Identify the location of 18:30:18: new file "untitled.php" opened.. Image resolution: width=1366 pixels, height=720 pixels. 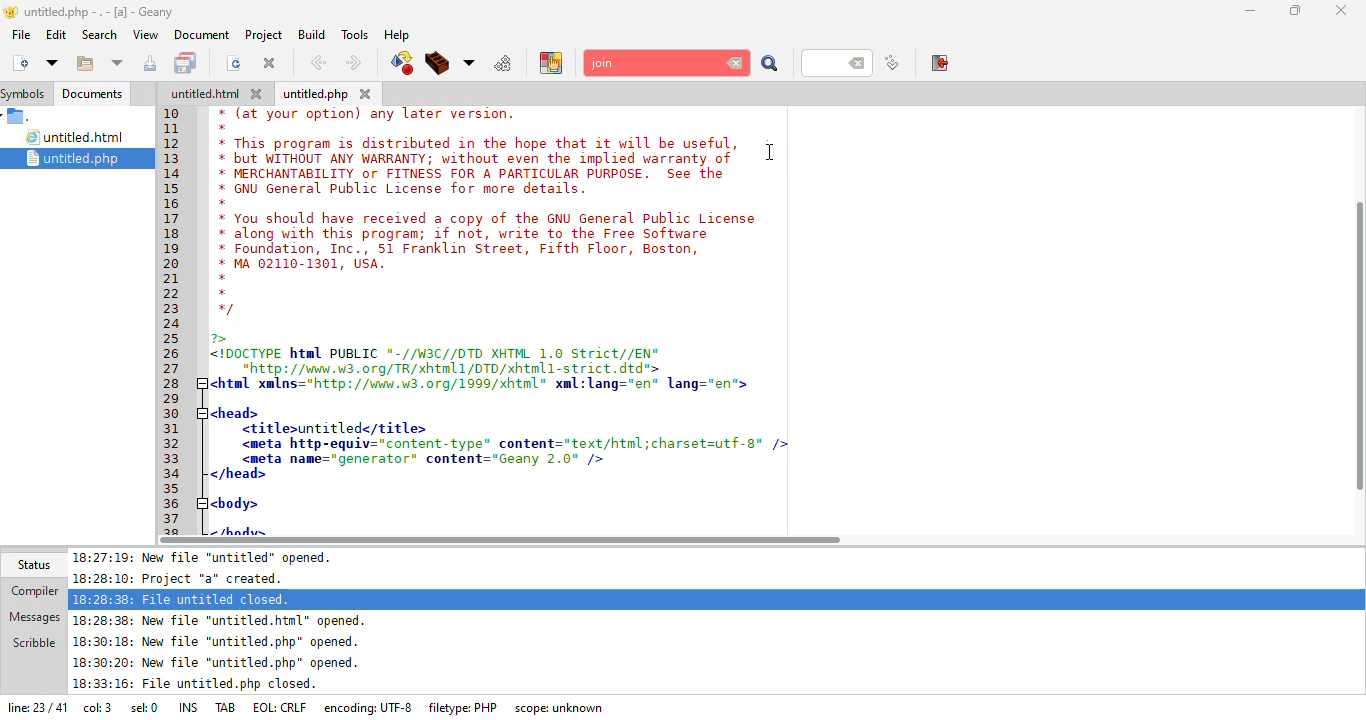
(217, 644).